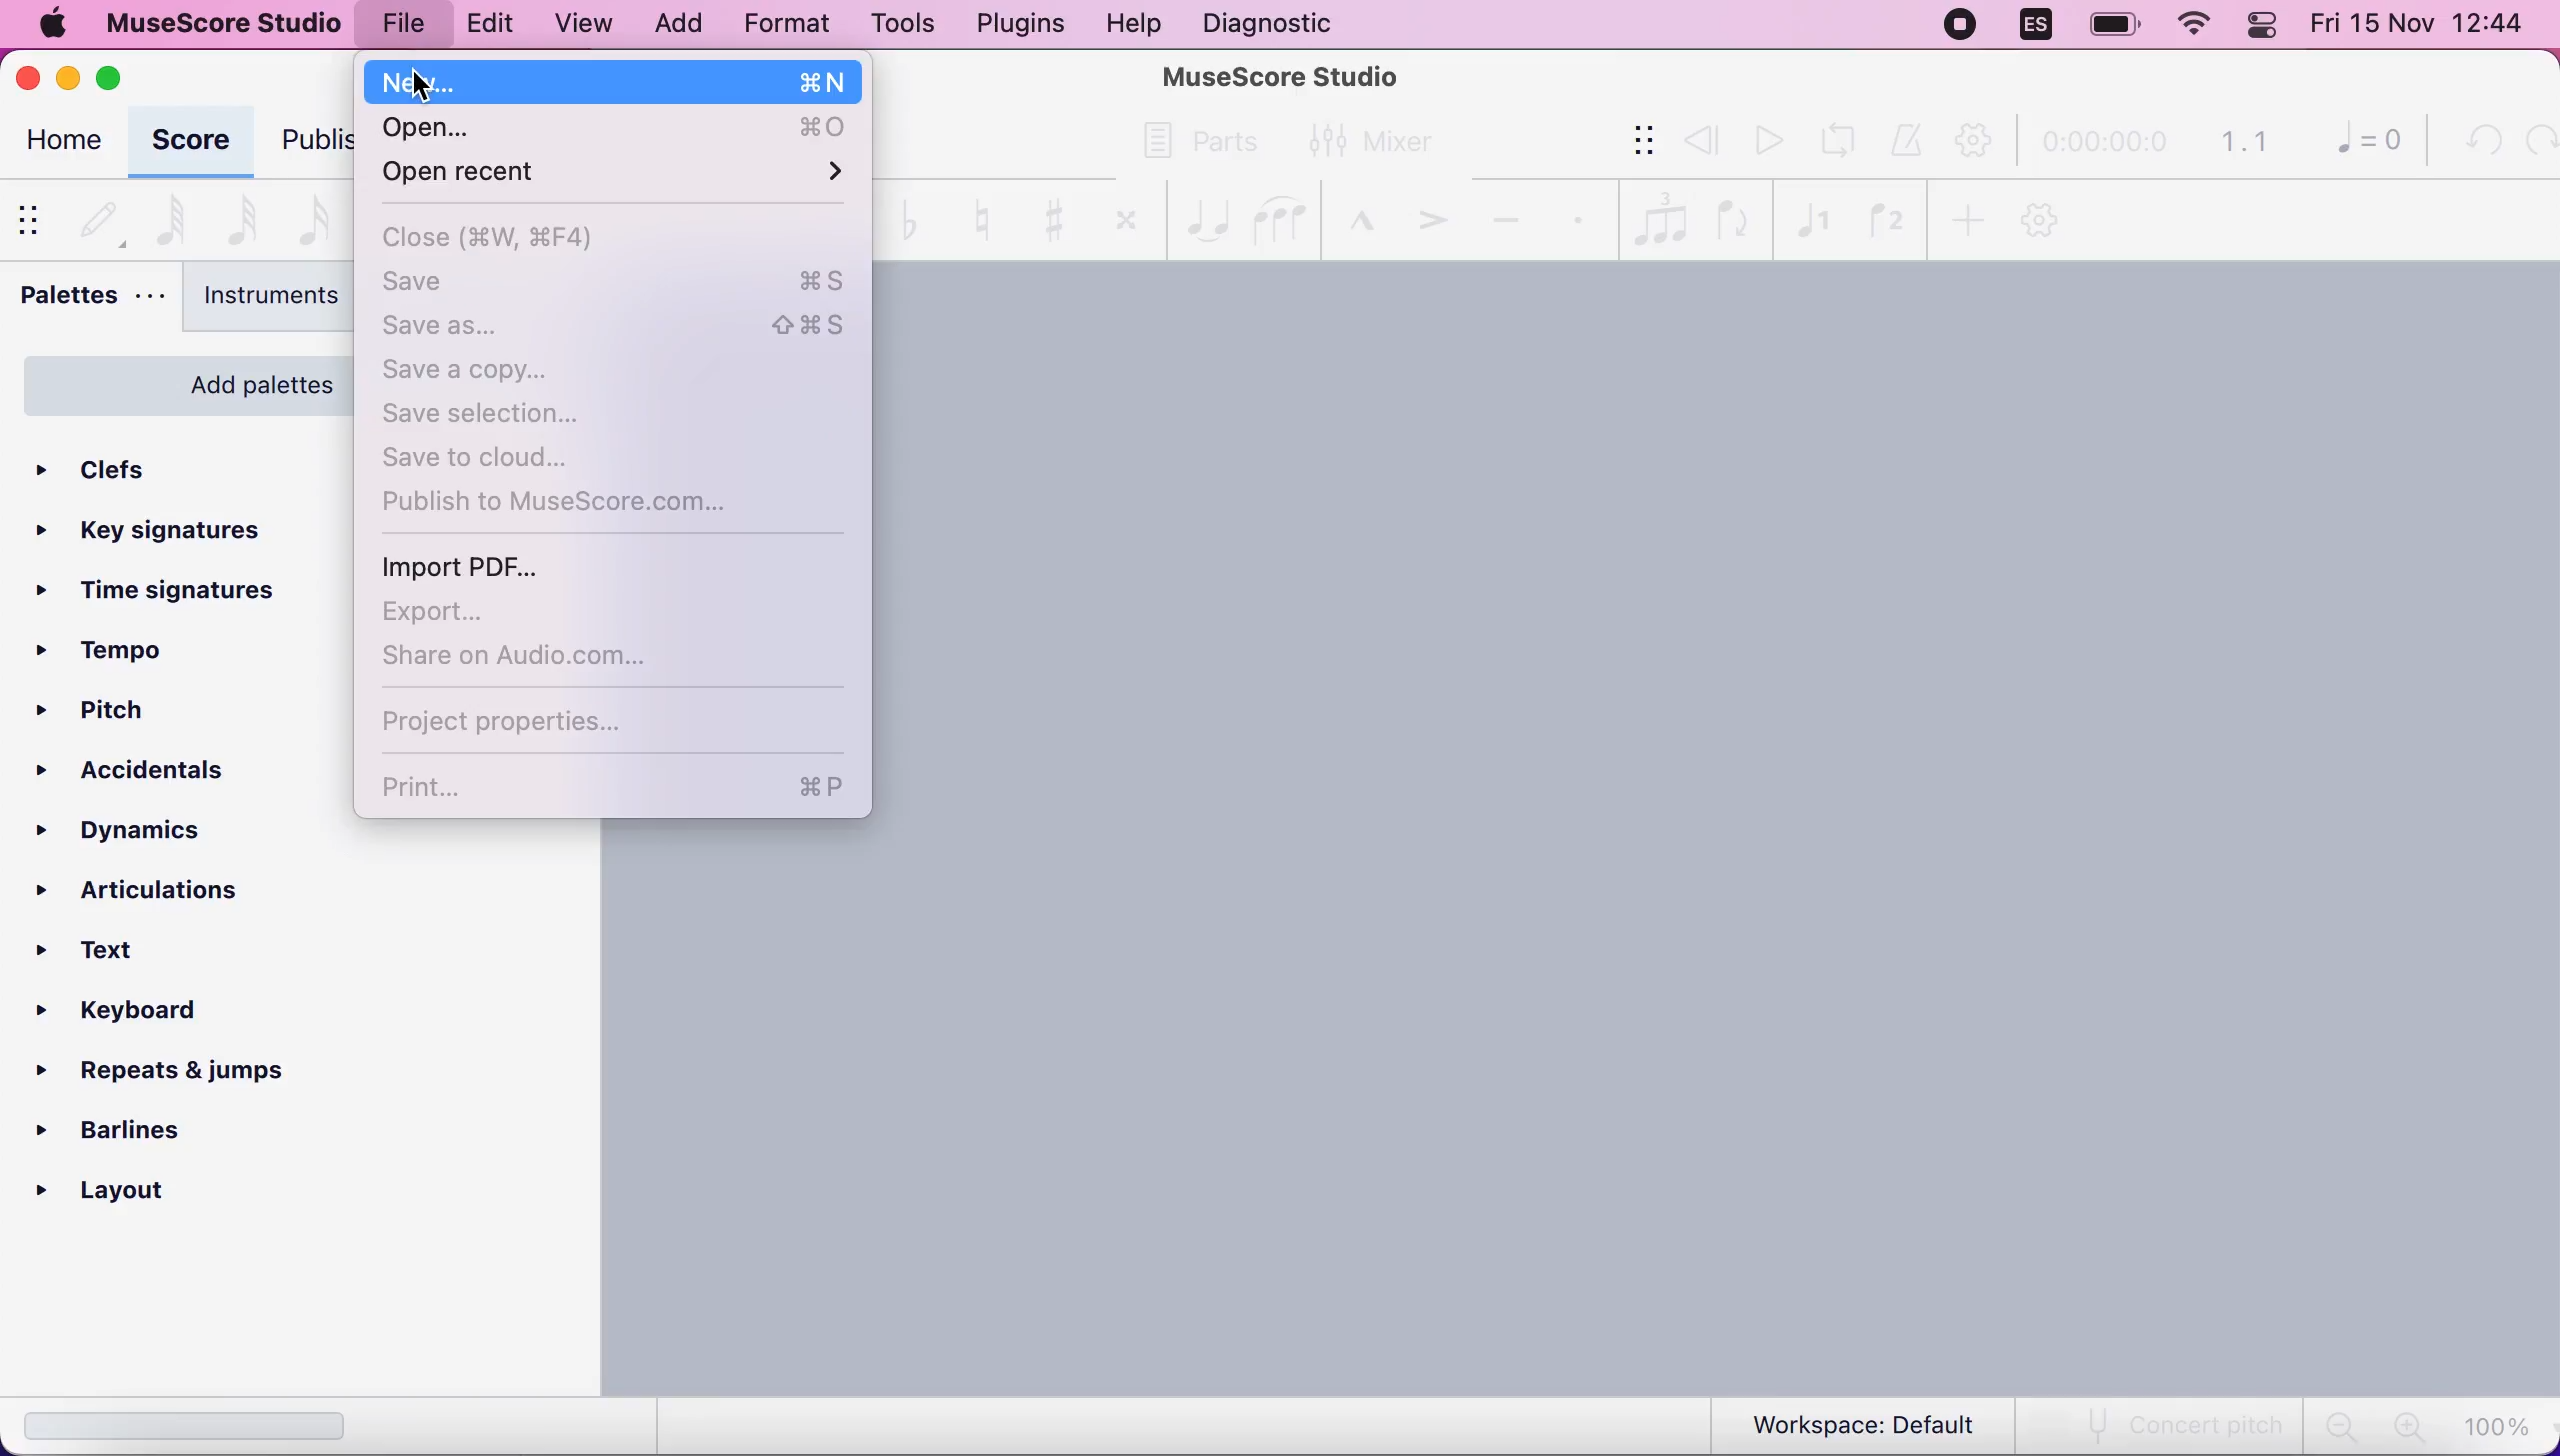 This screenshot has height=1456, width=2560. What do you see at coordinates (2536, 141) in the screenshot?
I see `redo` at bounding box center [2536, 141].